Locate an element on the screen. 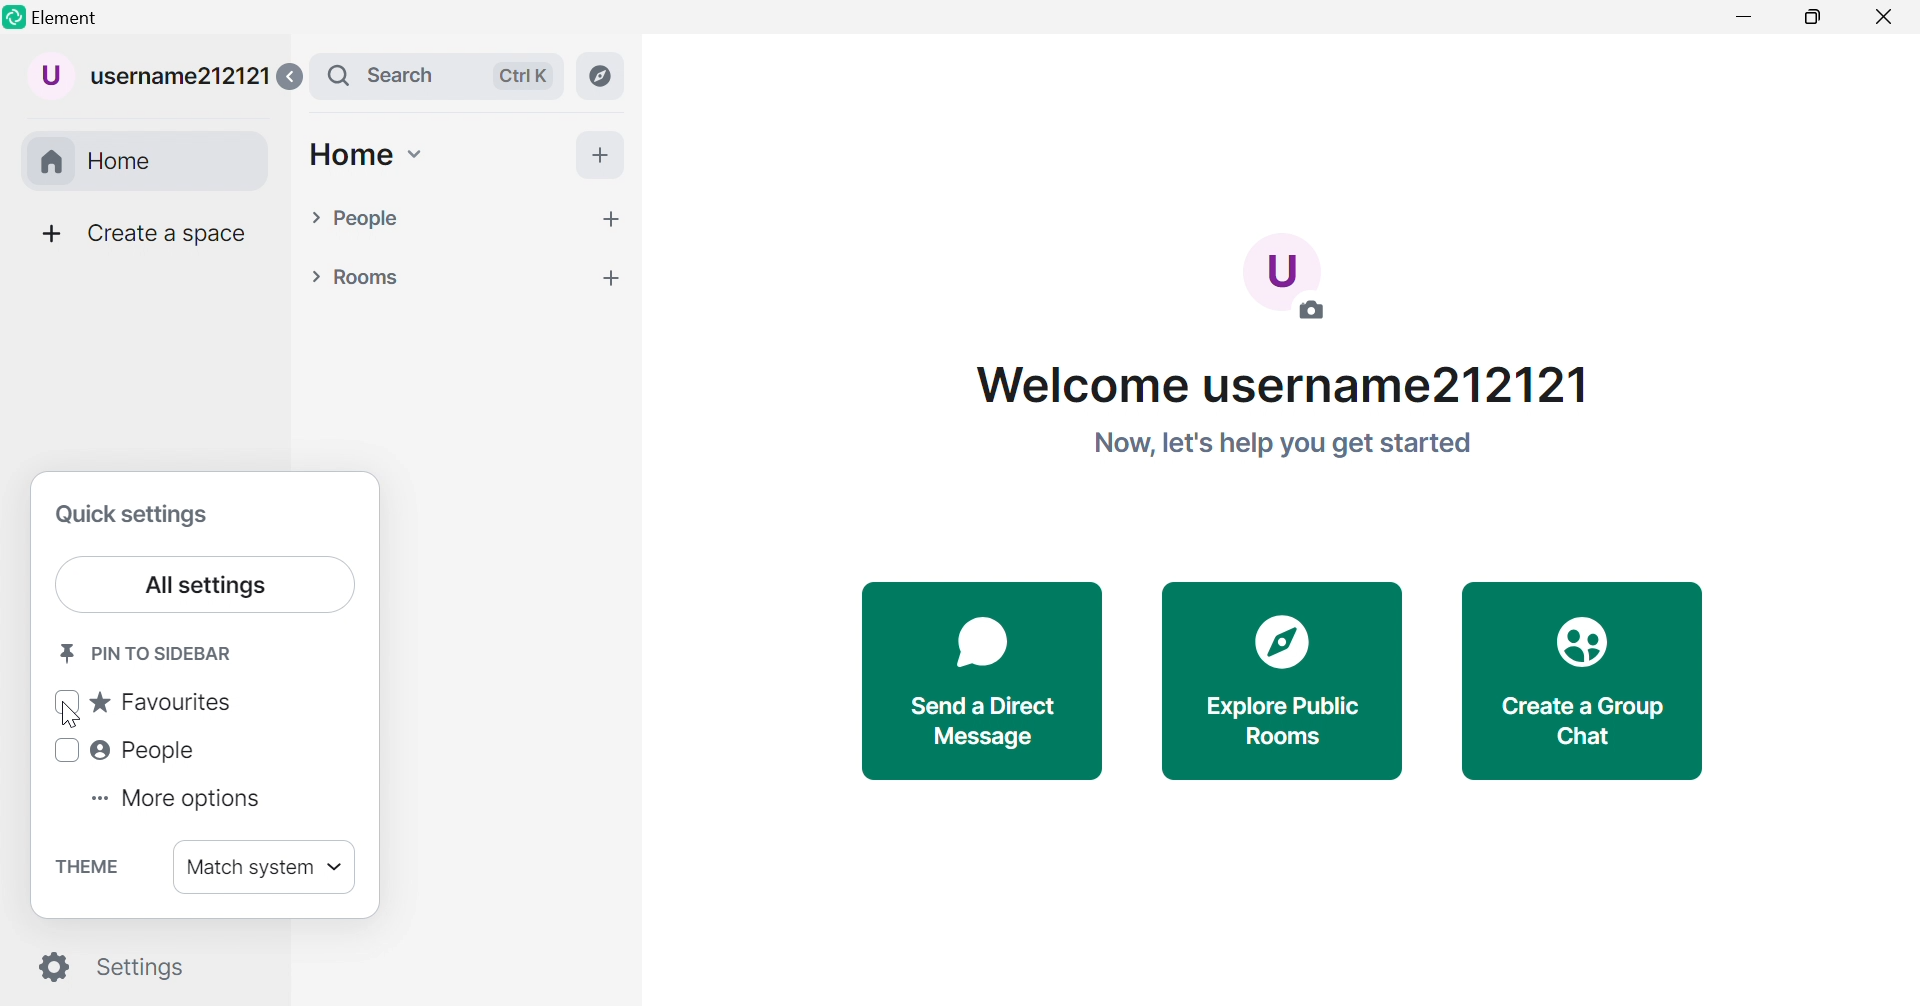  Rooms is located at coordinates (354, 279).